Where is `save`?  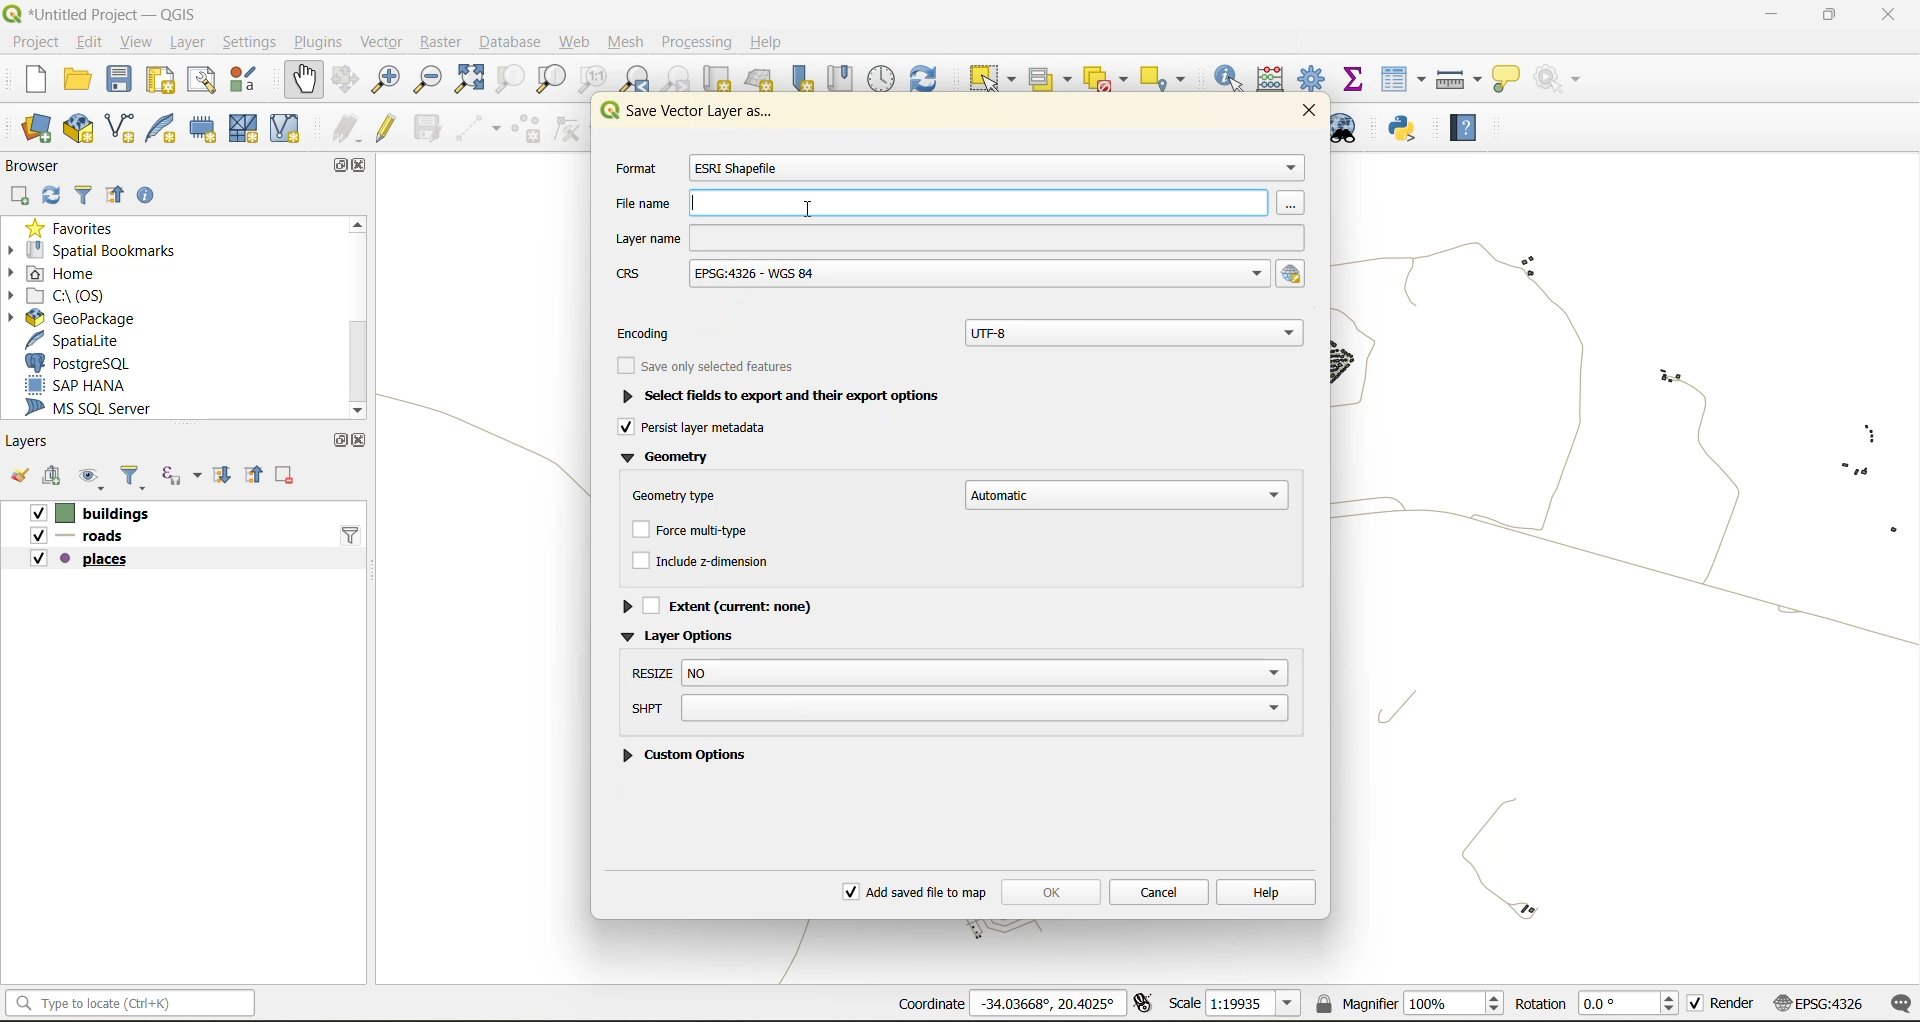 save is located at coordinates (119, 77).